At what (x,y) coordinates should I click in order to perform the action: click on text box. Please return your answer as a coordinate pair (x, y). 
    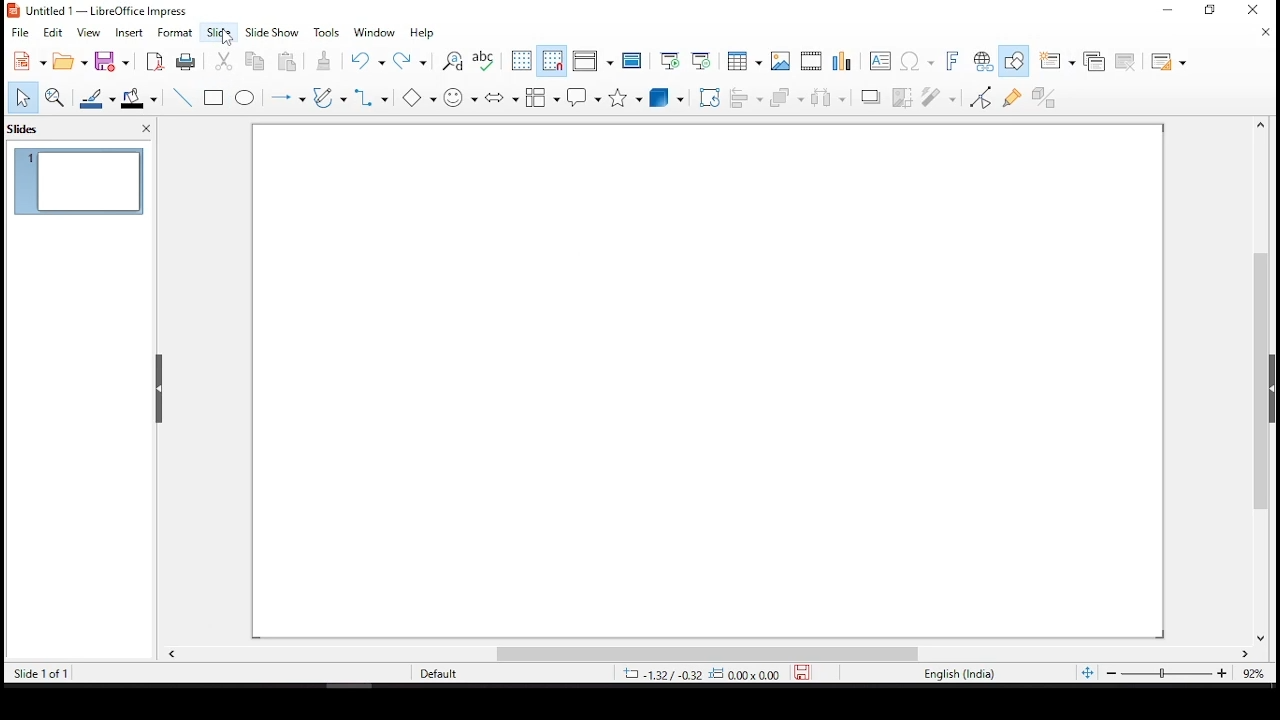
    Looking at the image, I should click on (883, 61).